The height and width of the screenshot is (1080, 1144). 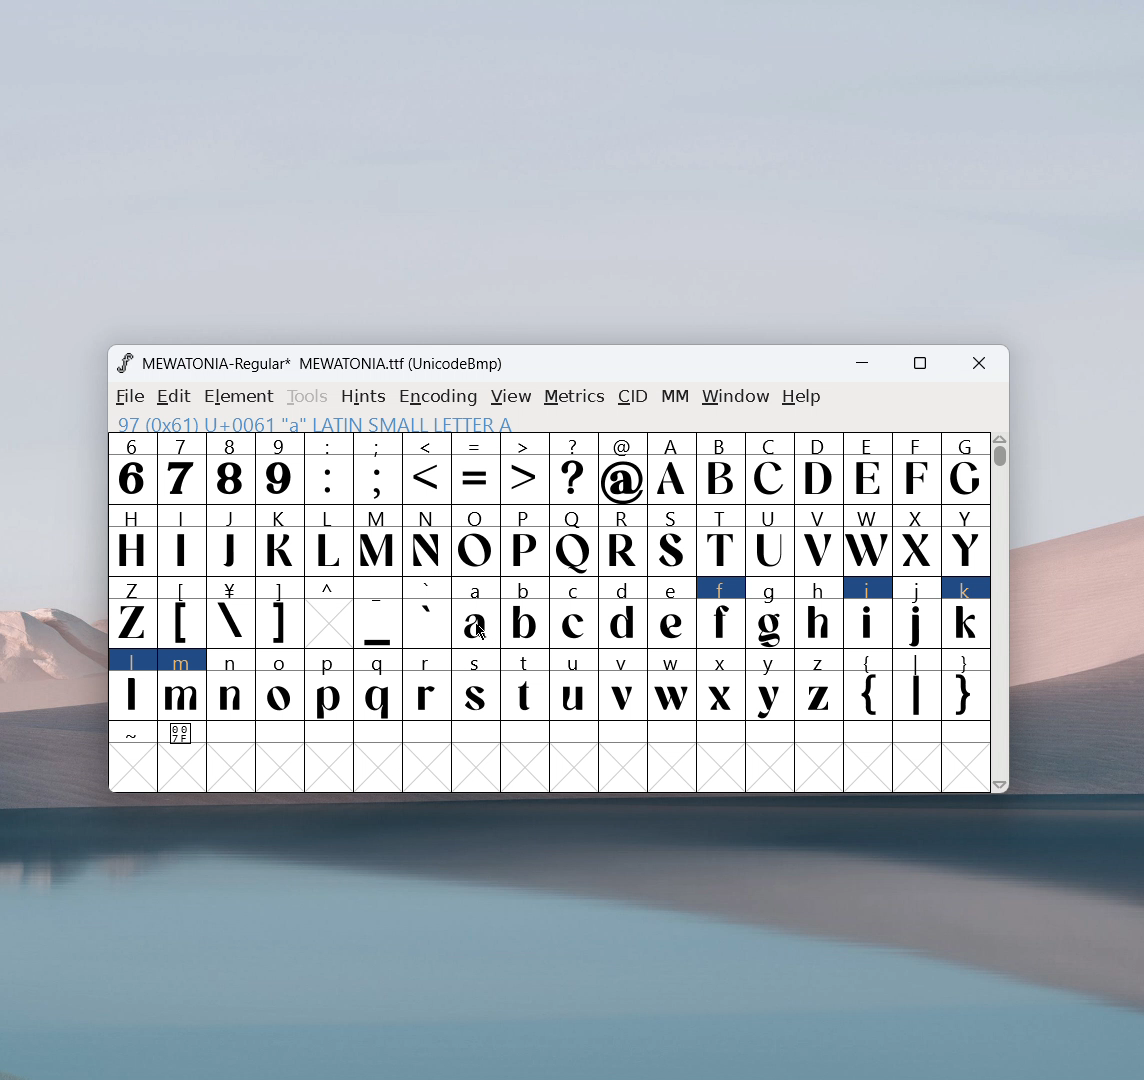 I want to click on I, so click(x=181, y=539).